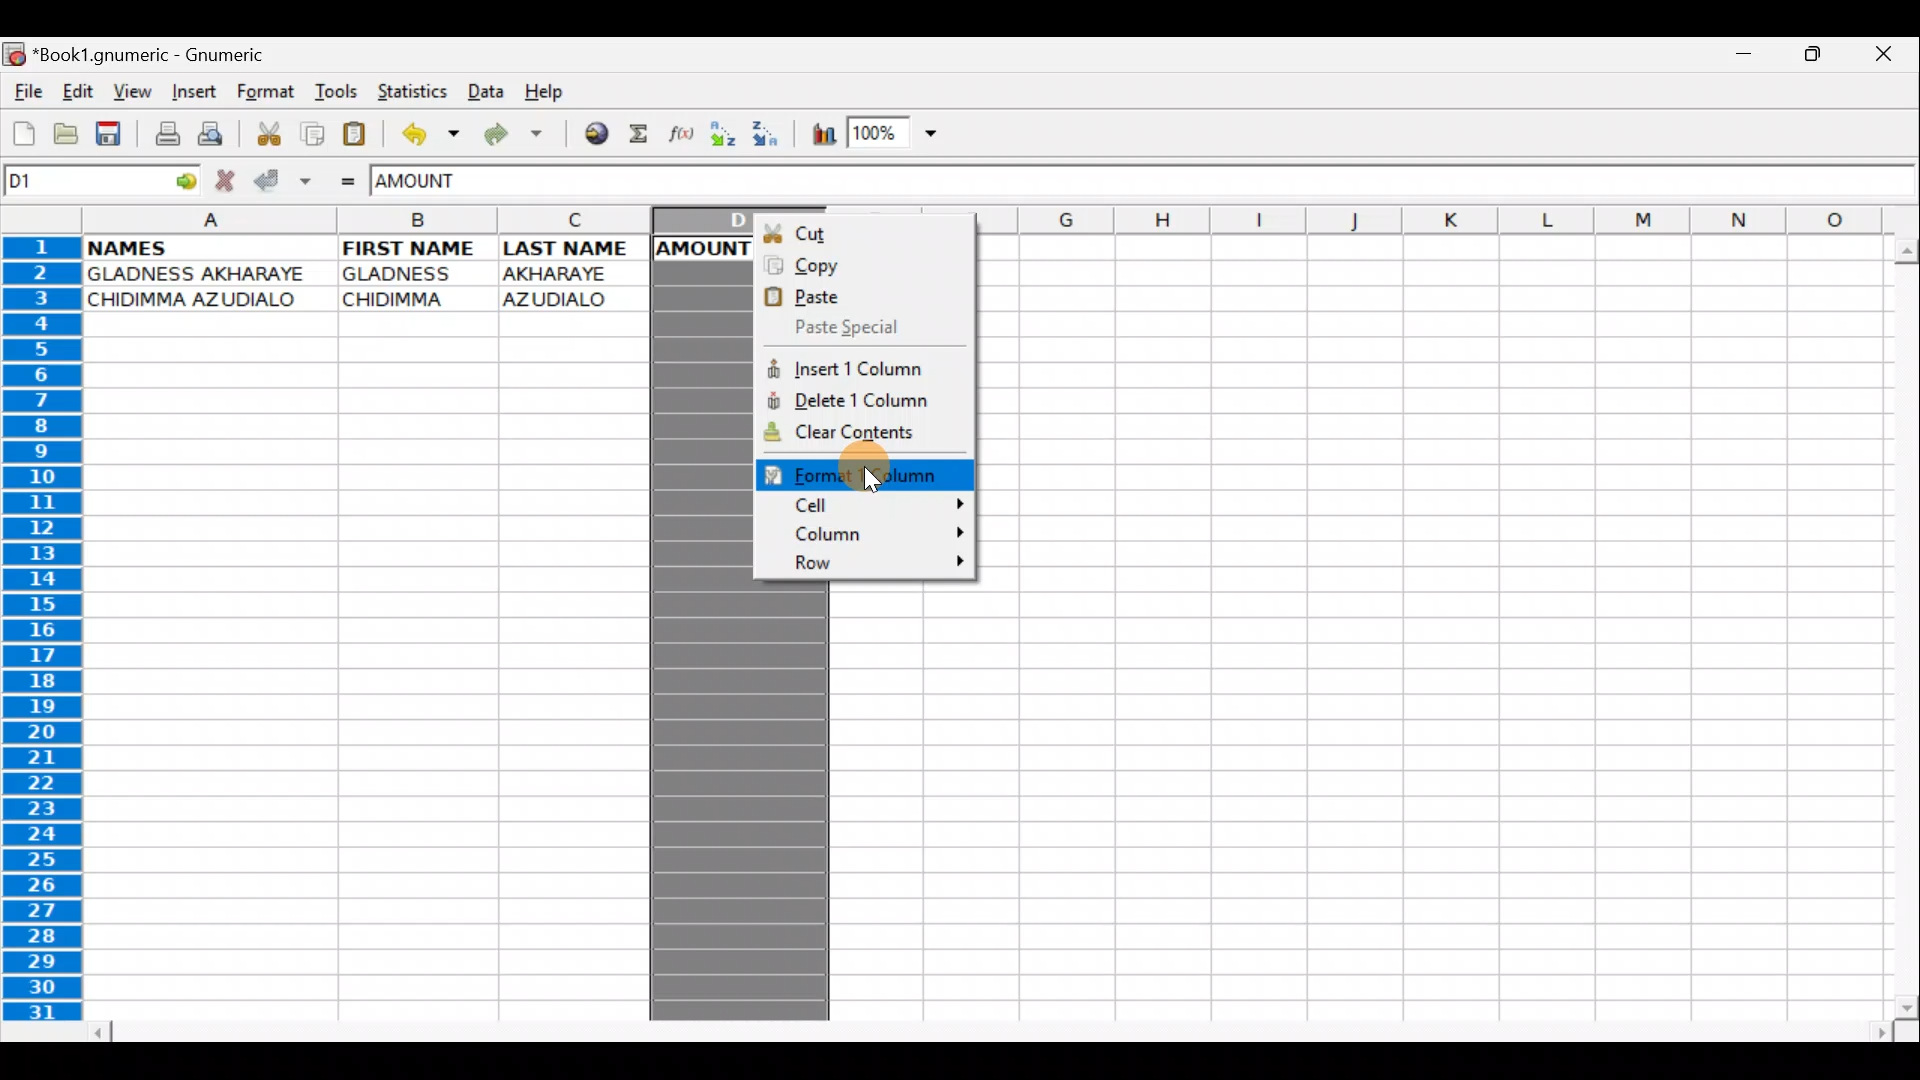  I want to click on Enter formula, so click(348, 181).